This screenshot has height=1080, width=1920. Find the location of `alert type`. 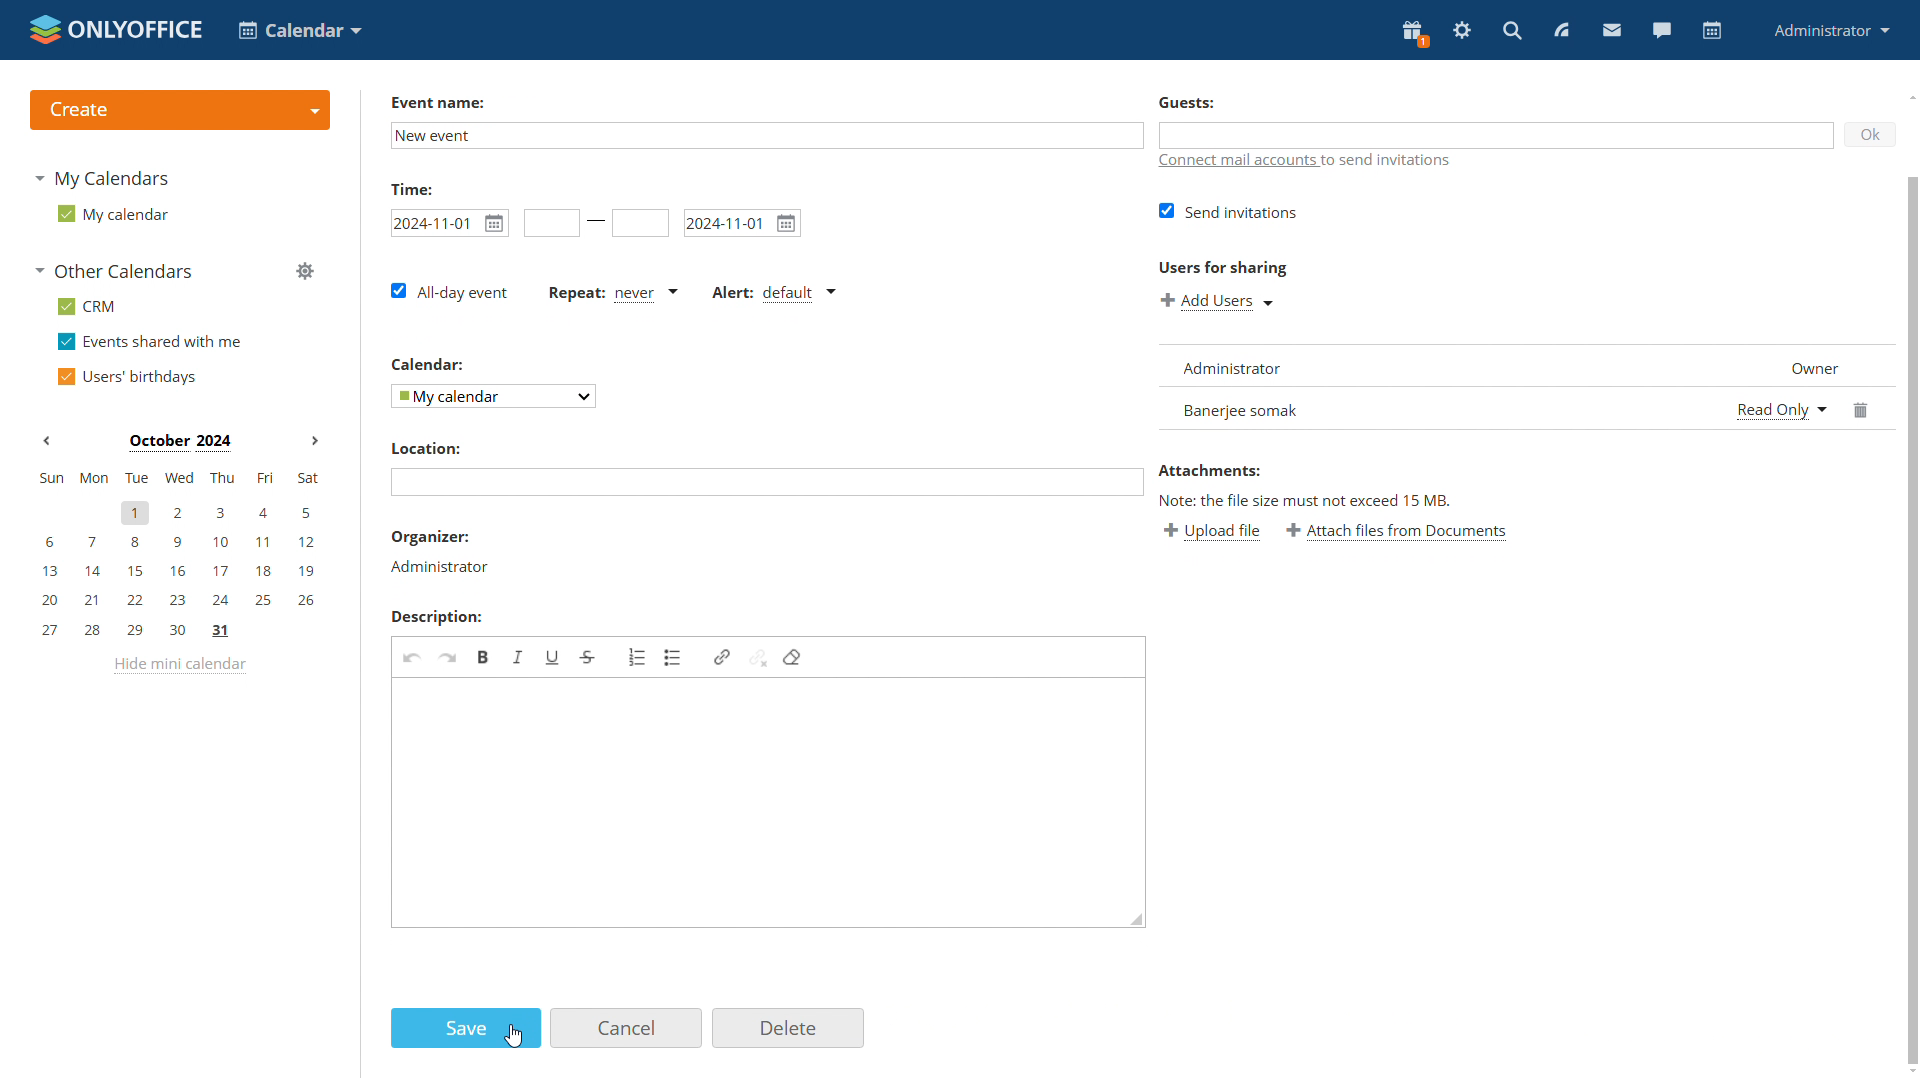

alert type is located at coordinates (772, 293).